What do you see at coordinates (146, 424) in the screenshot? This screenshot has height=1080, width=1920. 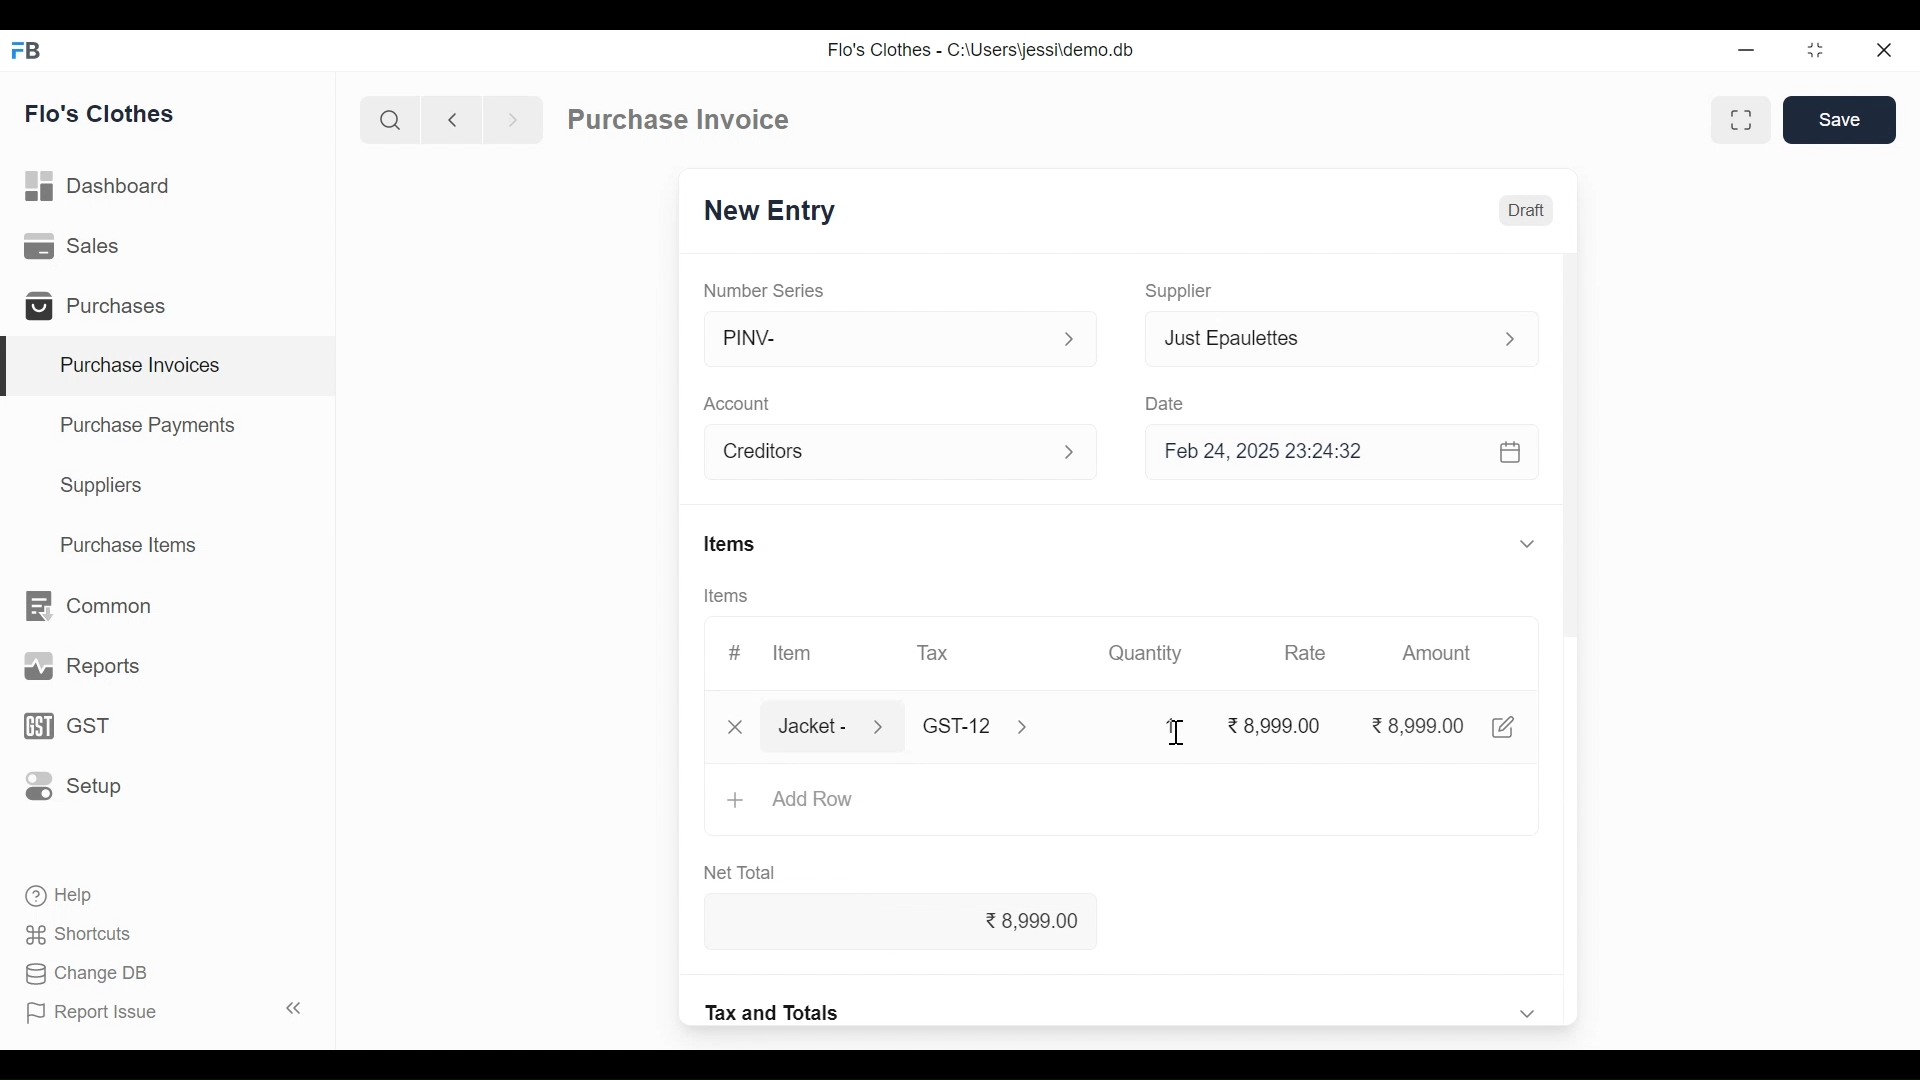 I see `Purchase Payments` at bounding box center [146, 424].